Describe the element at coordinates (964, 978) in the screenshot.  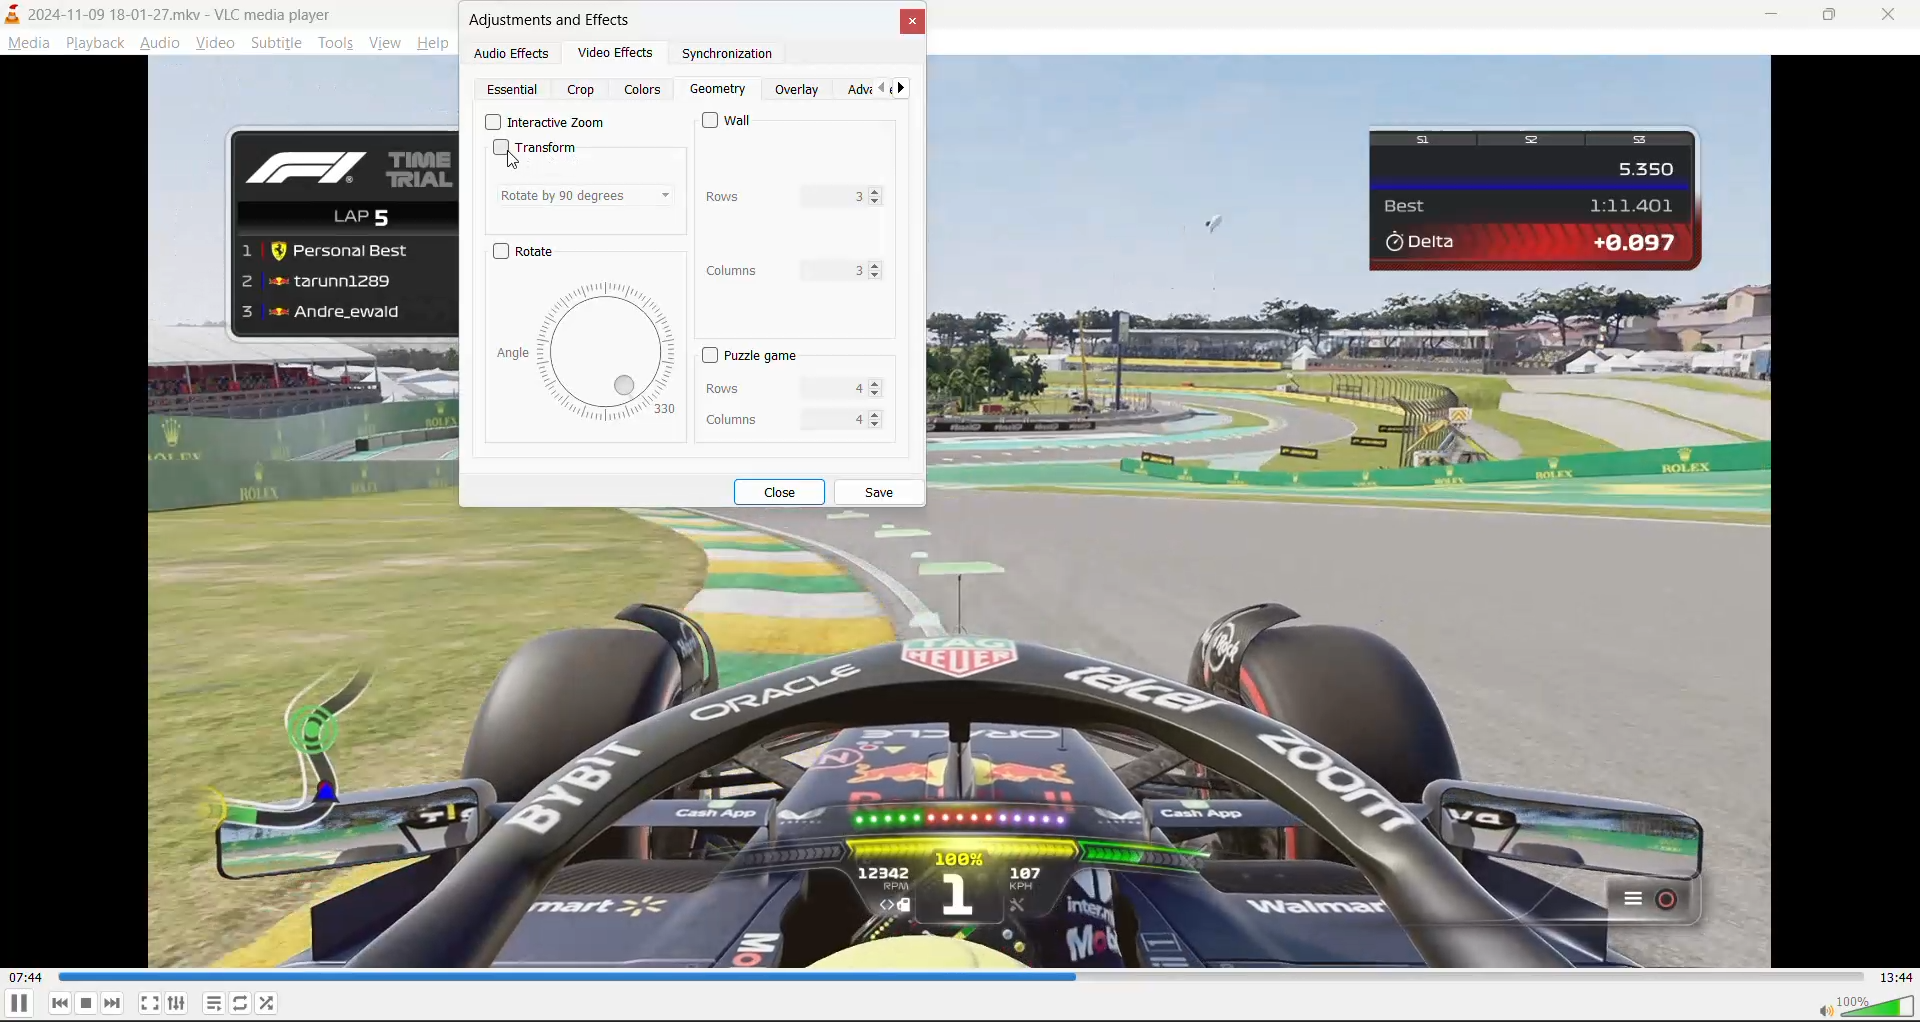
I see `track slider` at that location.